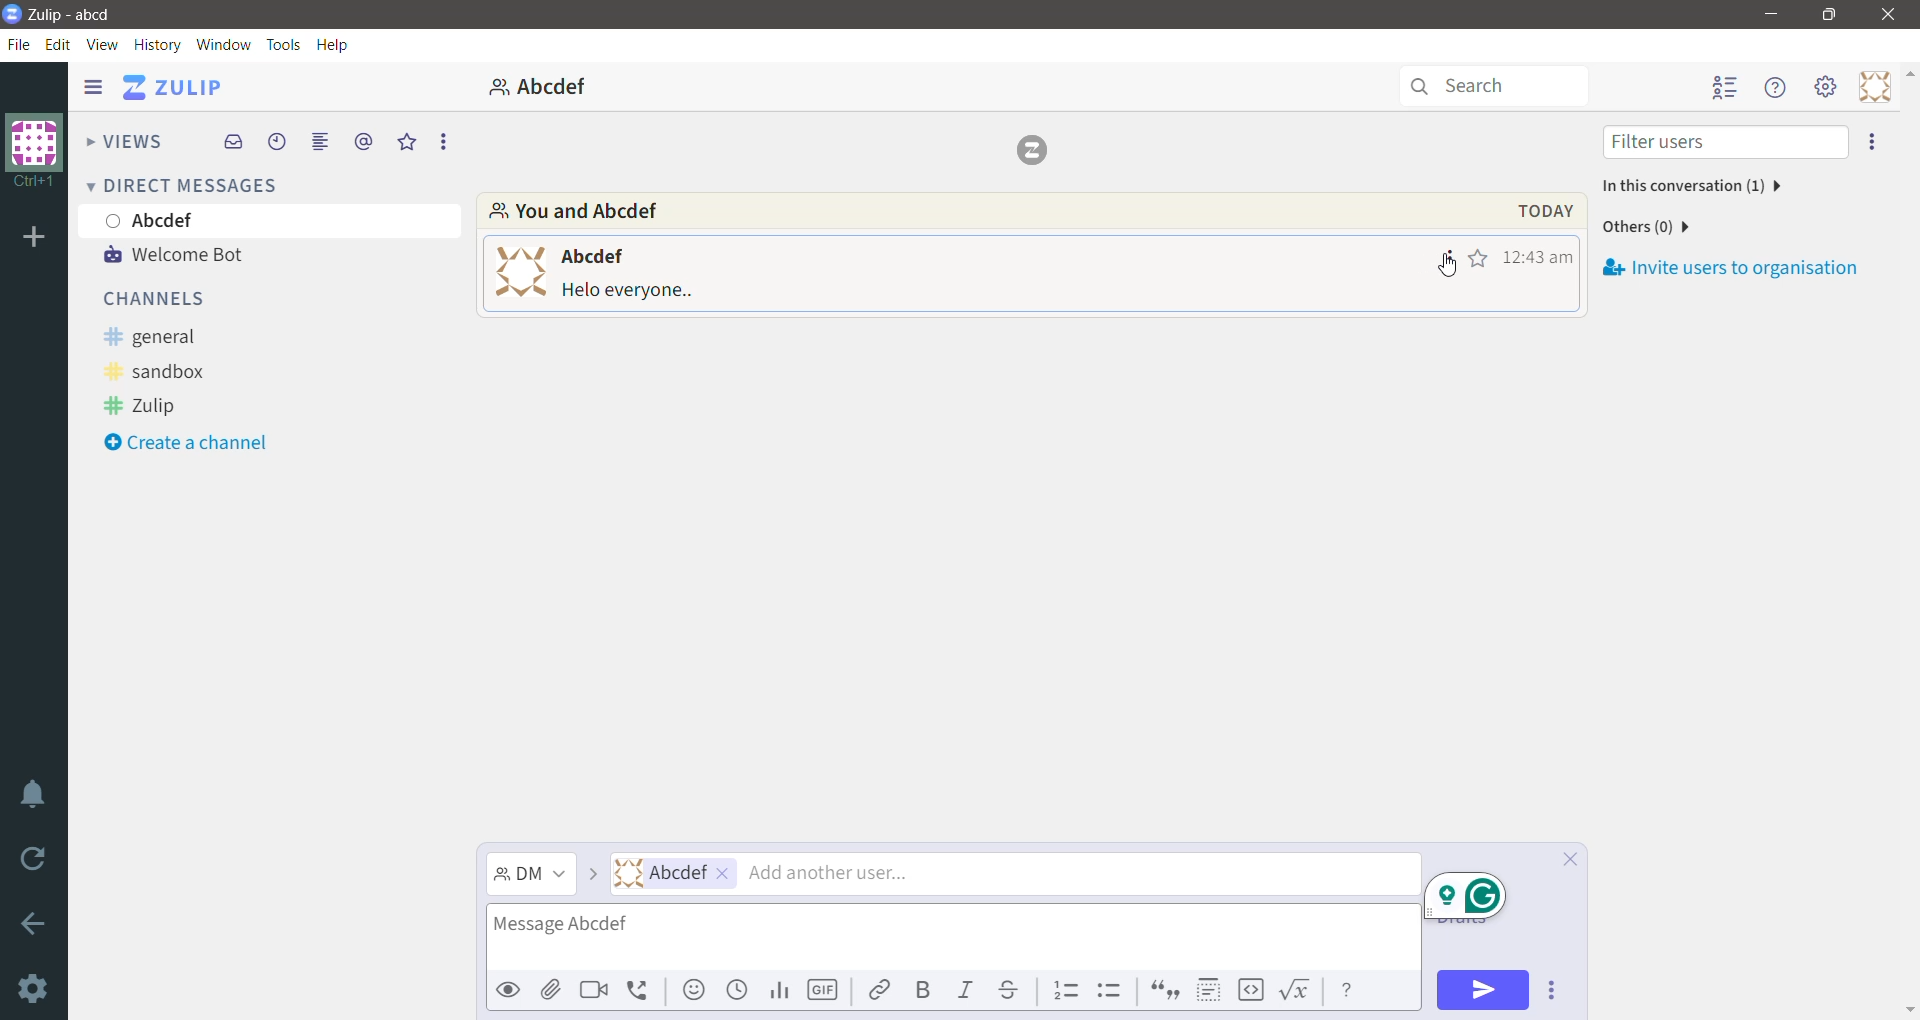 This screenshot has width=1920, height=1020. What do you see at coordinates (595, 990) in the screenshot?
I see `Add video call` at bounding box center [595, 990].